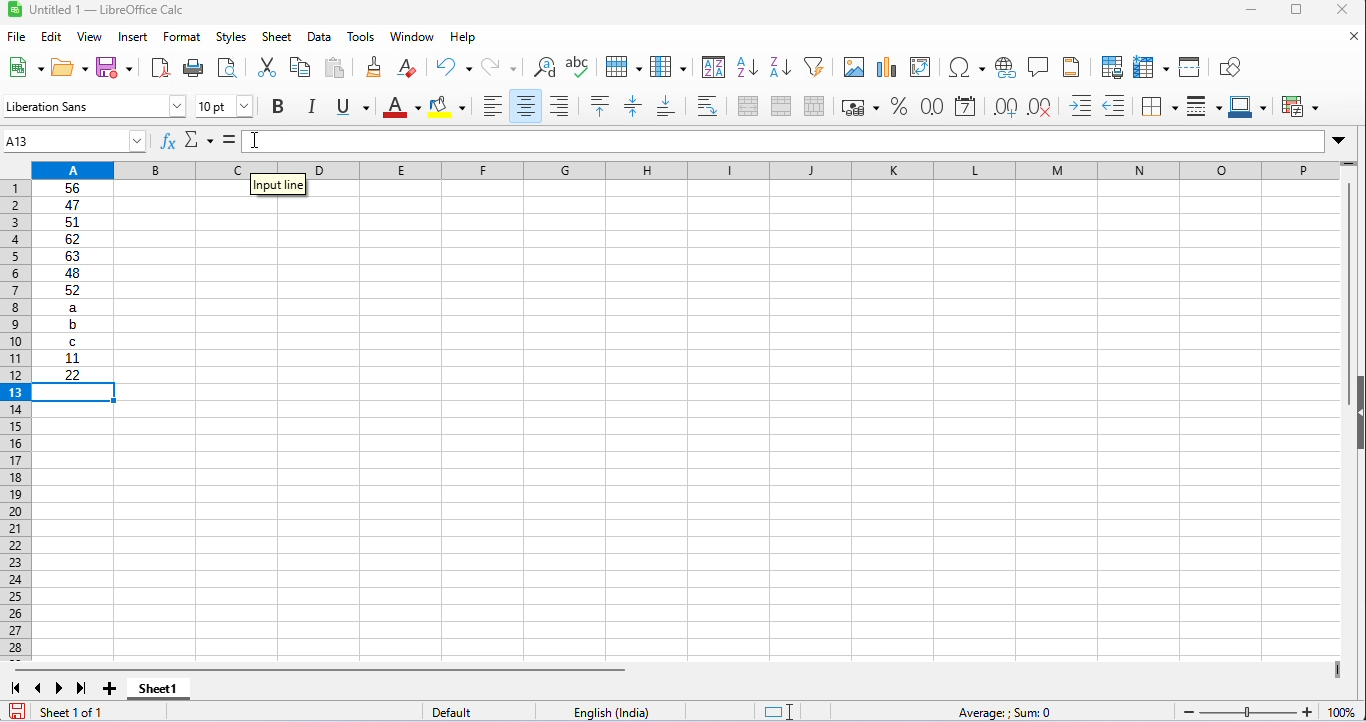 This screenshot has width=1366, height=722. I want to click on 62, so click(72, 239).